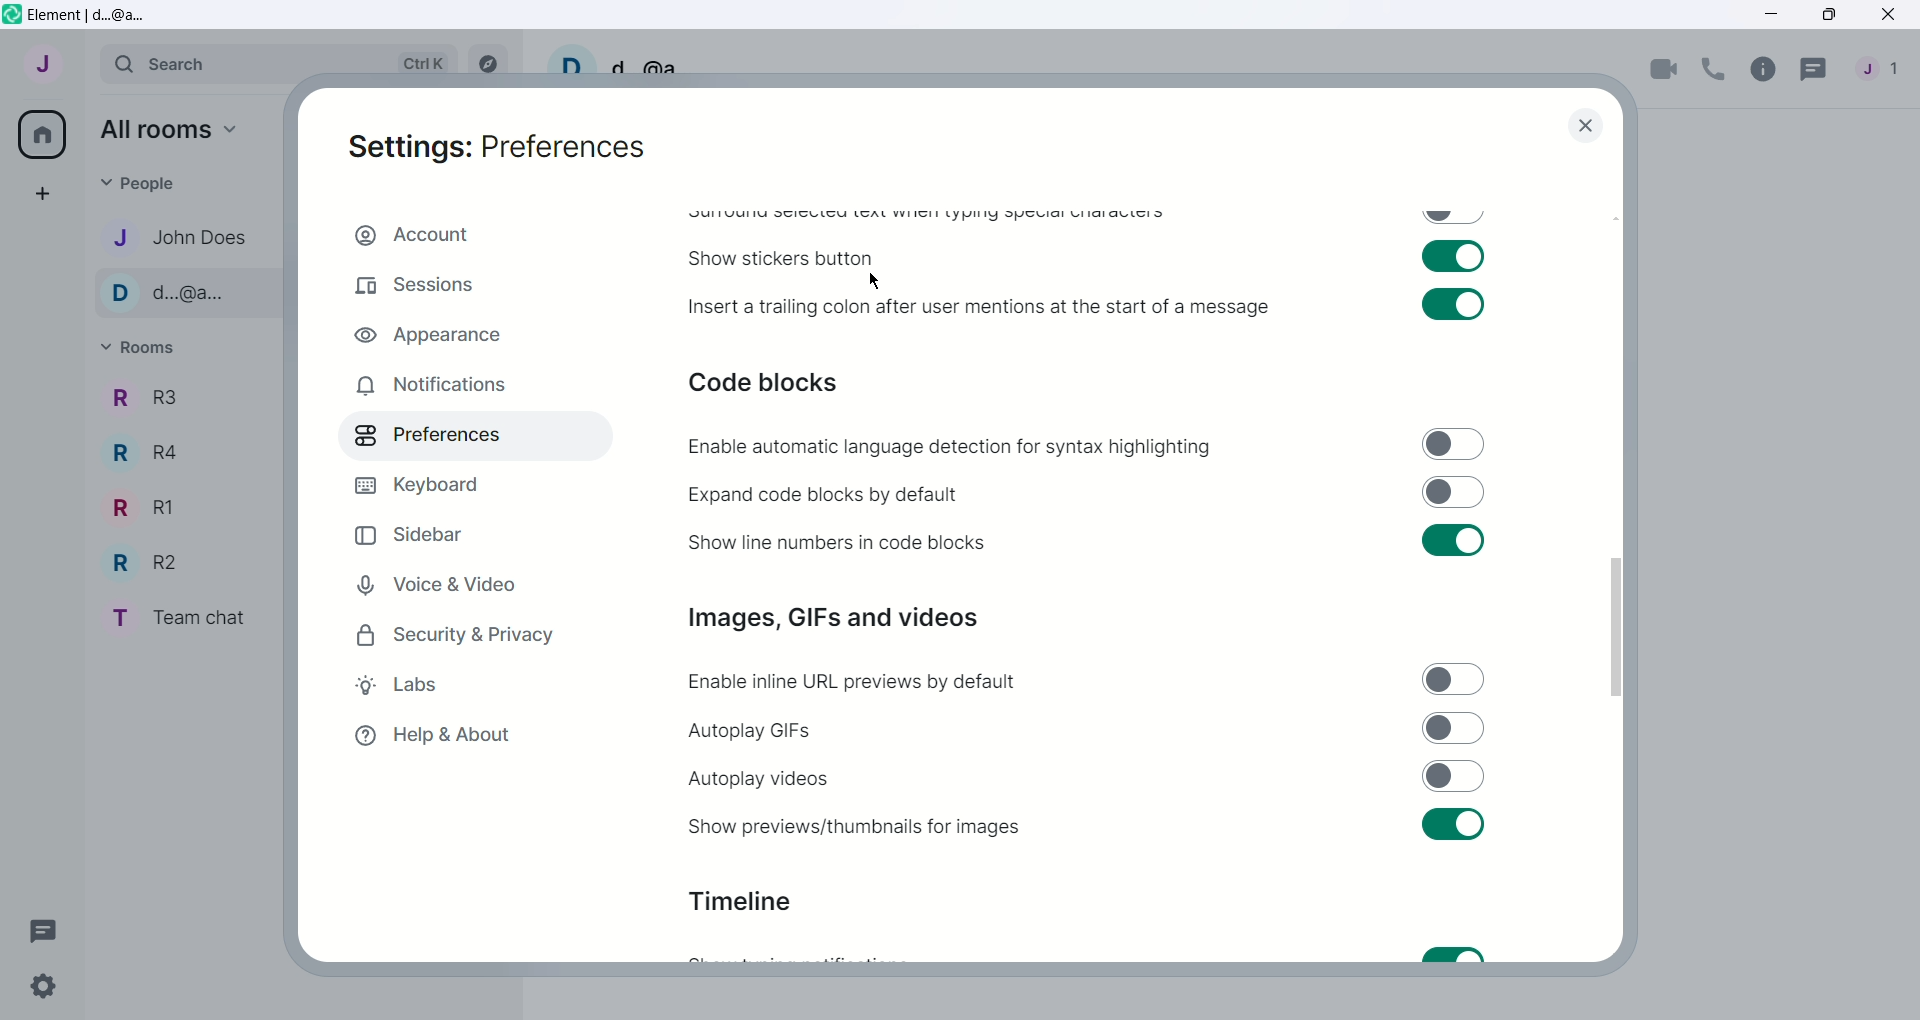  Describe the element at coordinates (1763, 71) in the screenshot. I see `Room info` at that location.